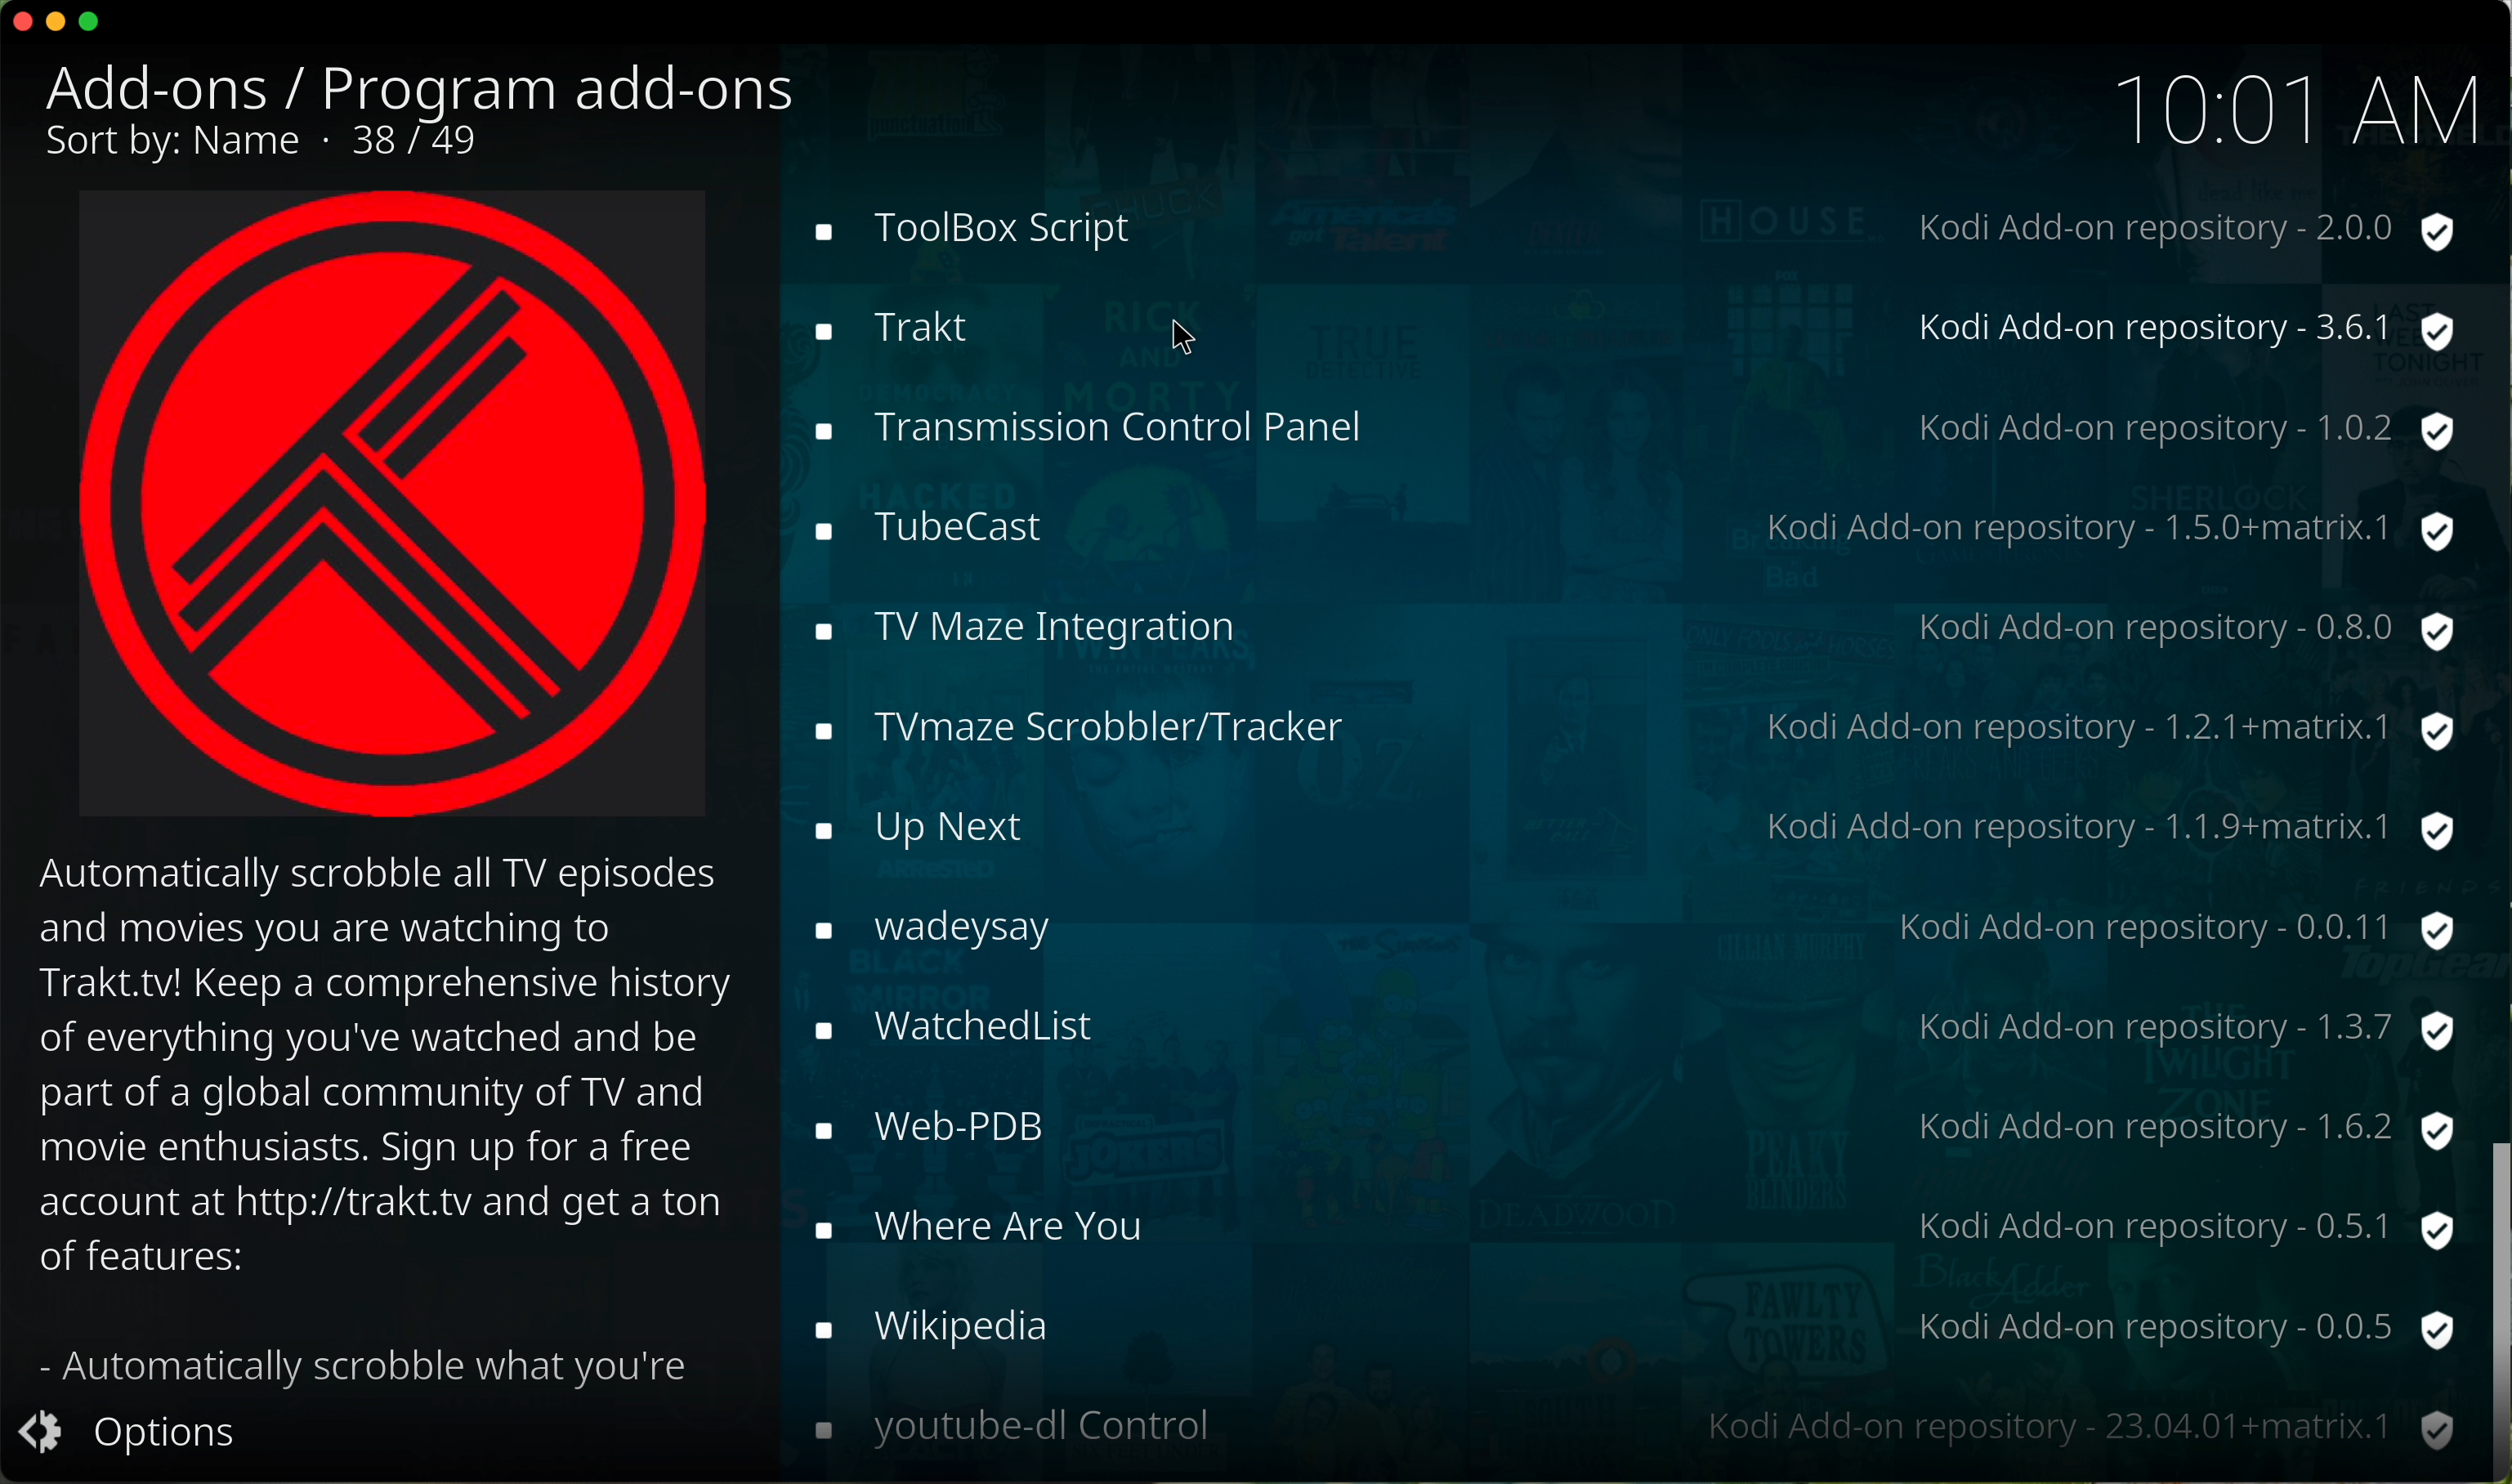  What do you see at coordinates (185, 148) in the screenshot?
I see `sort by name` at bounding box center [185, 148].